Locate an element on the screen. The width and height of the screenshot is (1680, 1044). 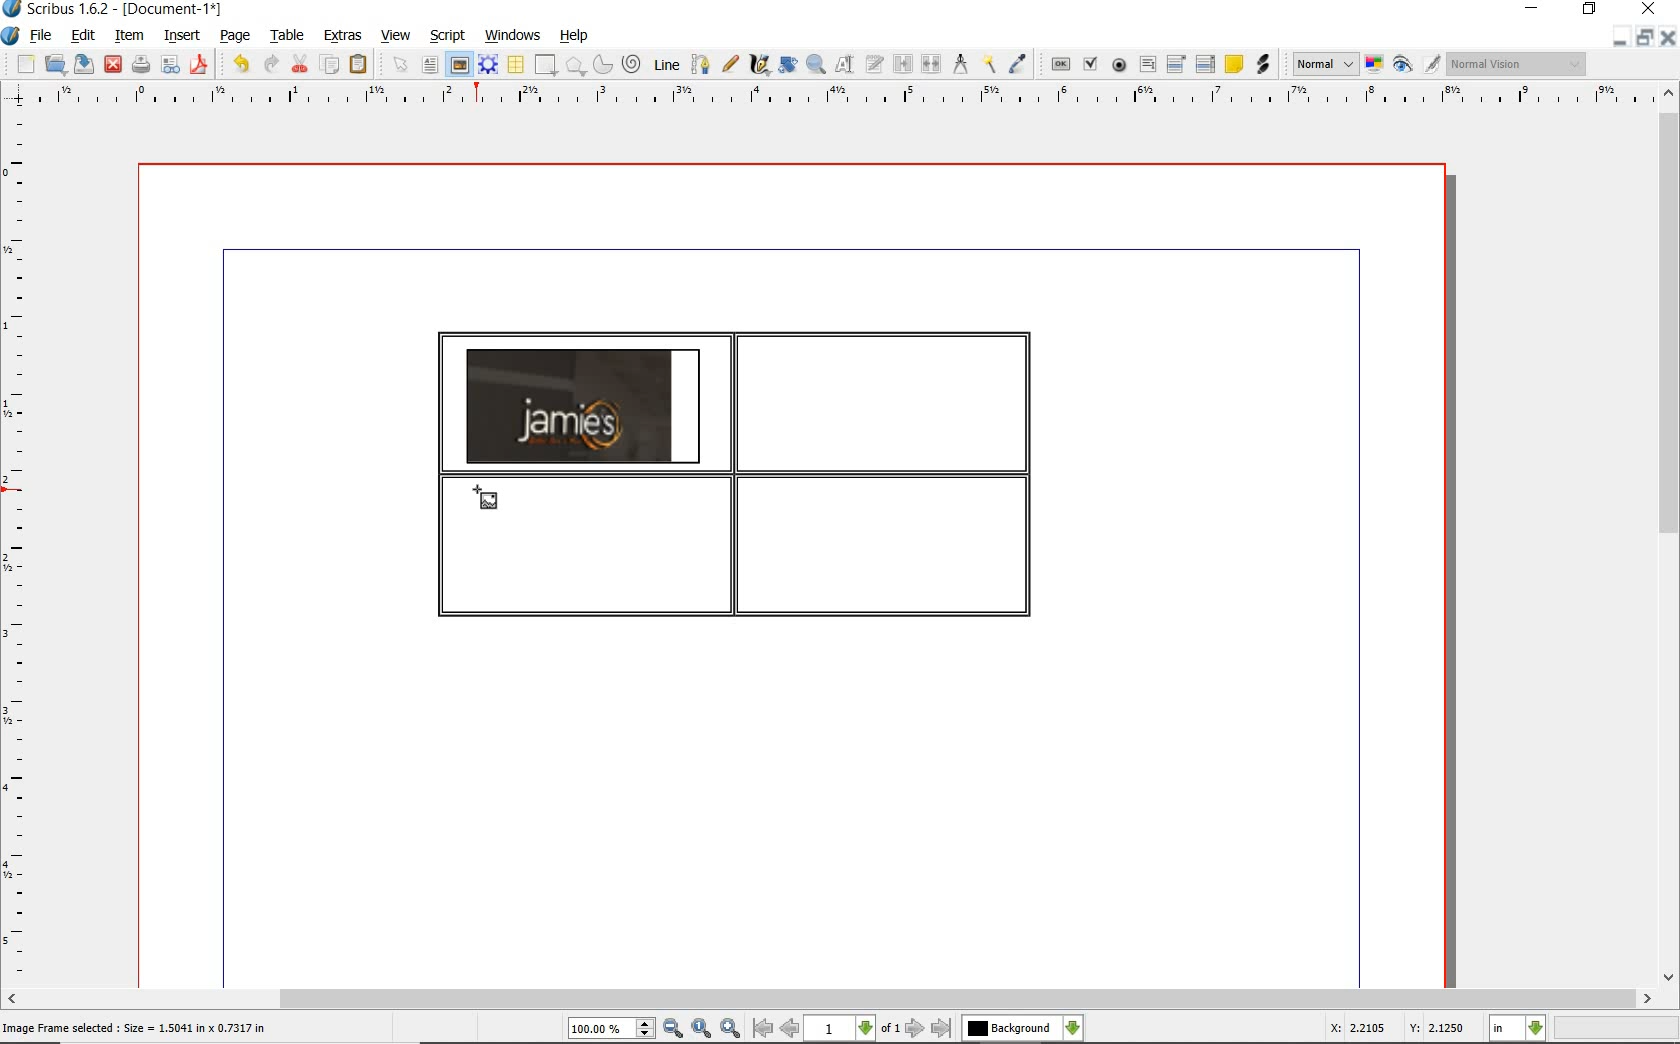
paste is located at coordinates (358, 64).